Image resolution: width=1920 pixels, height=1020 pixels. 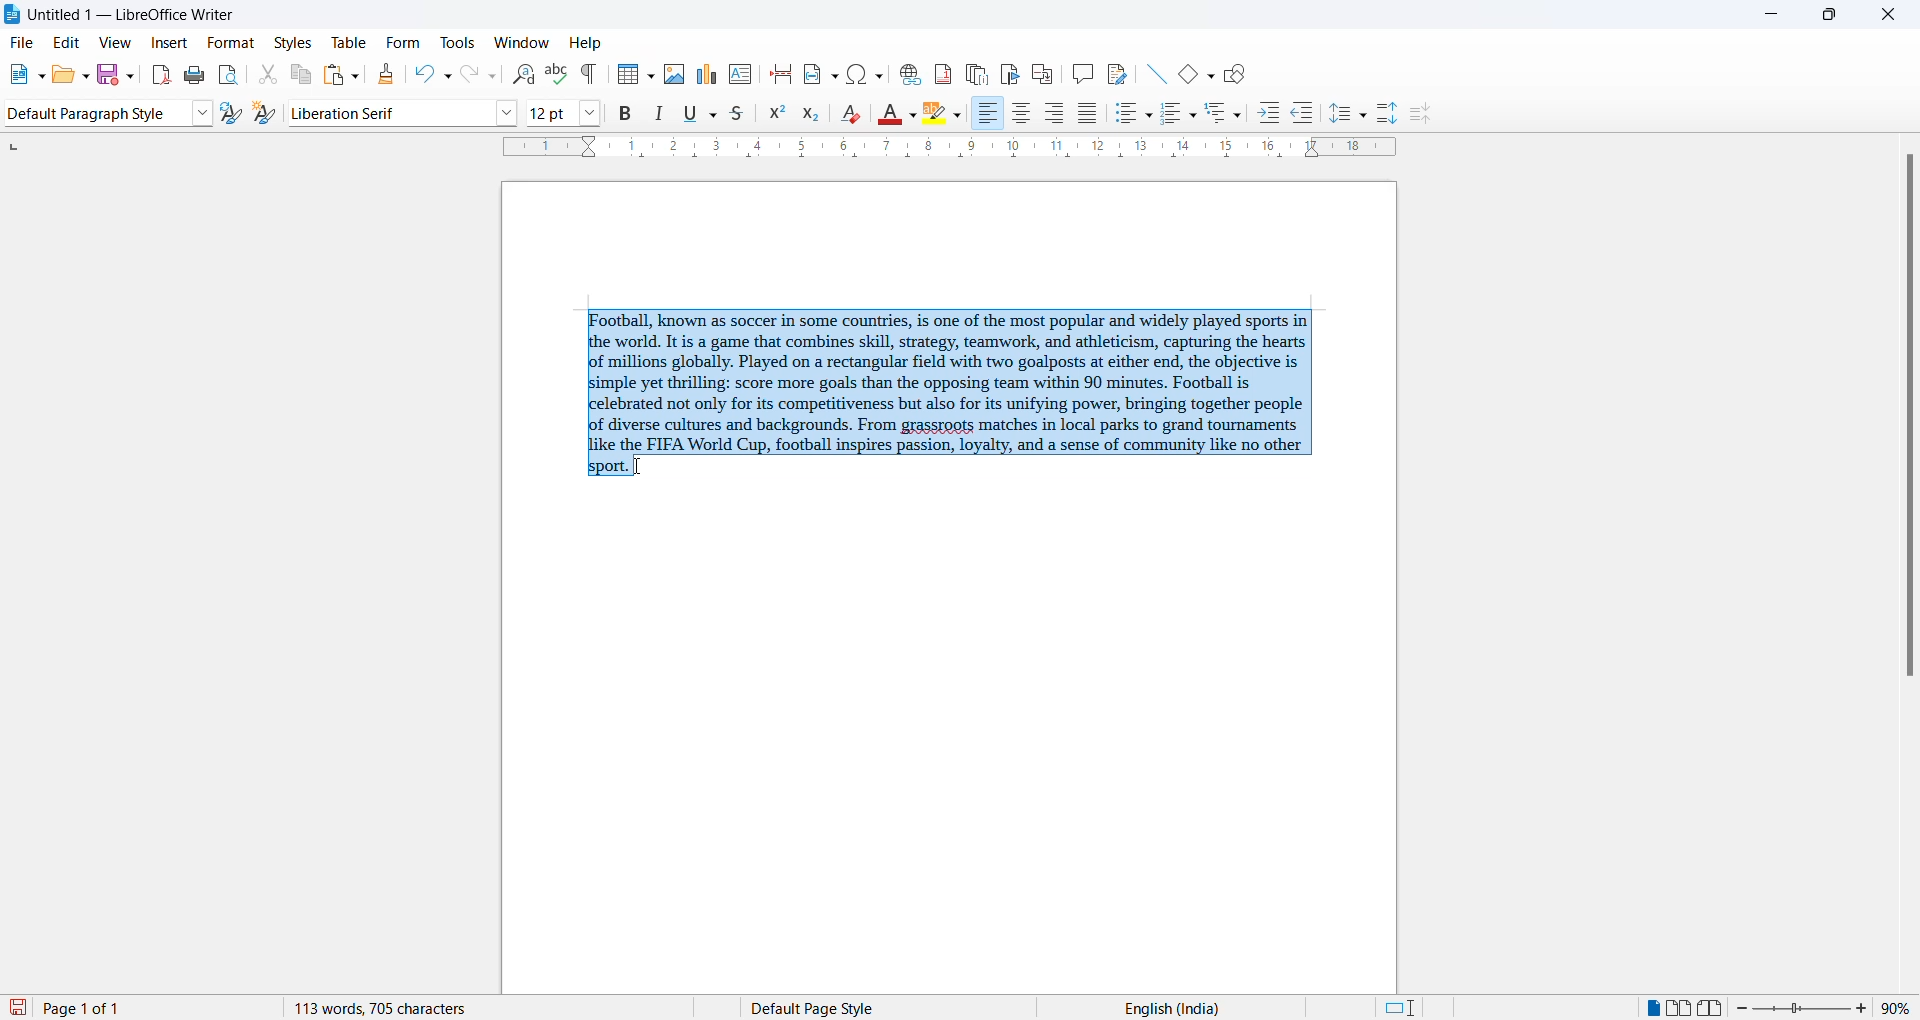 I want to click on maximize, so click(x=1829, y=17).